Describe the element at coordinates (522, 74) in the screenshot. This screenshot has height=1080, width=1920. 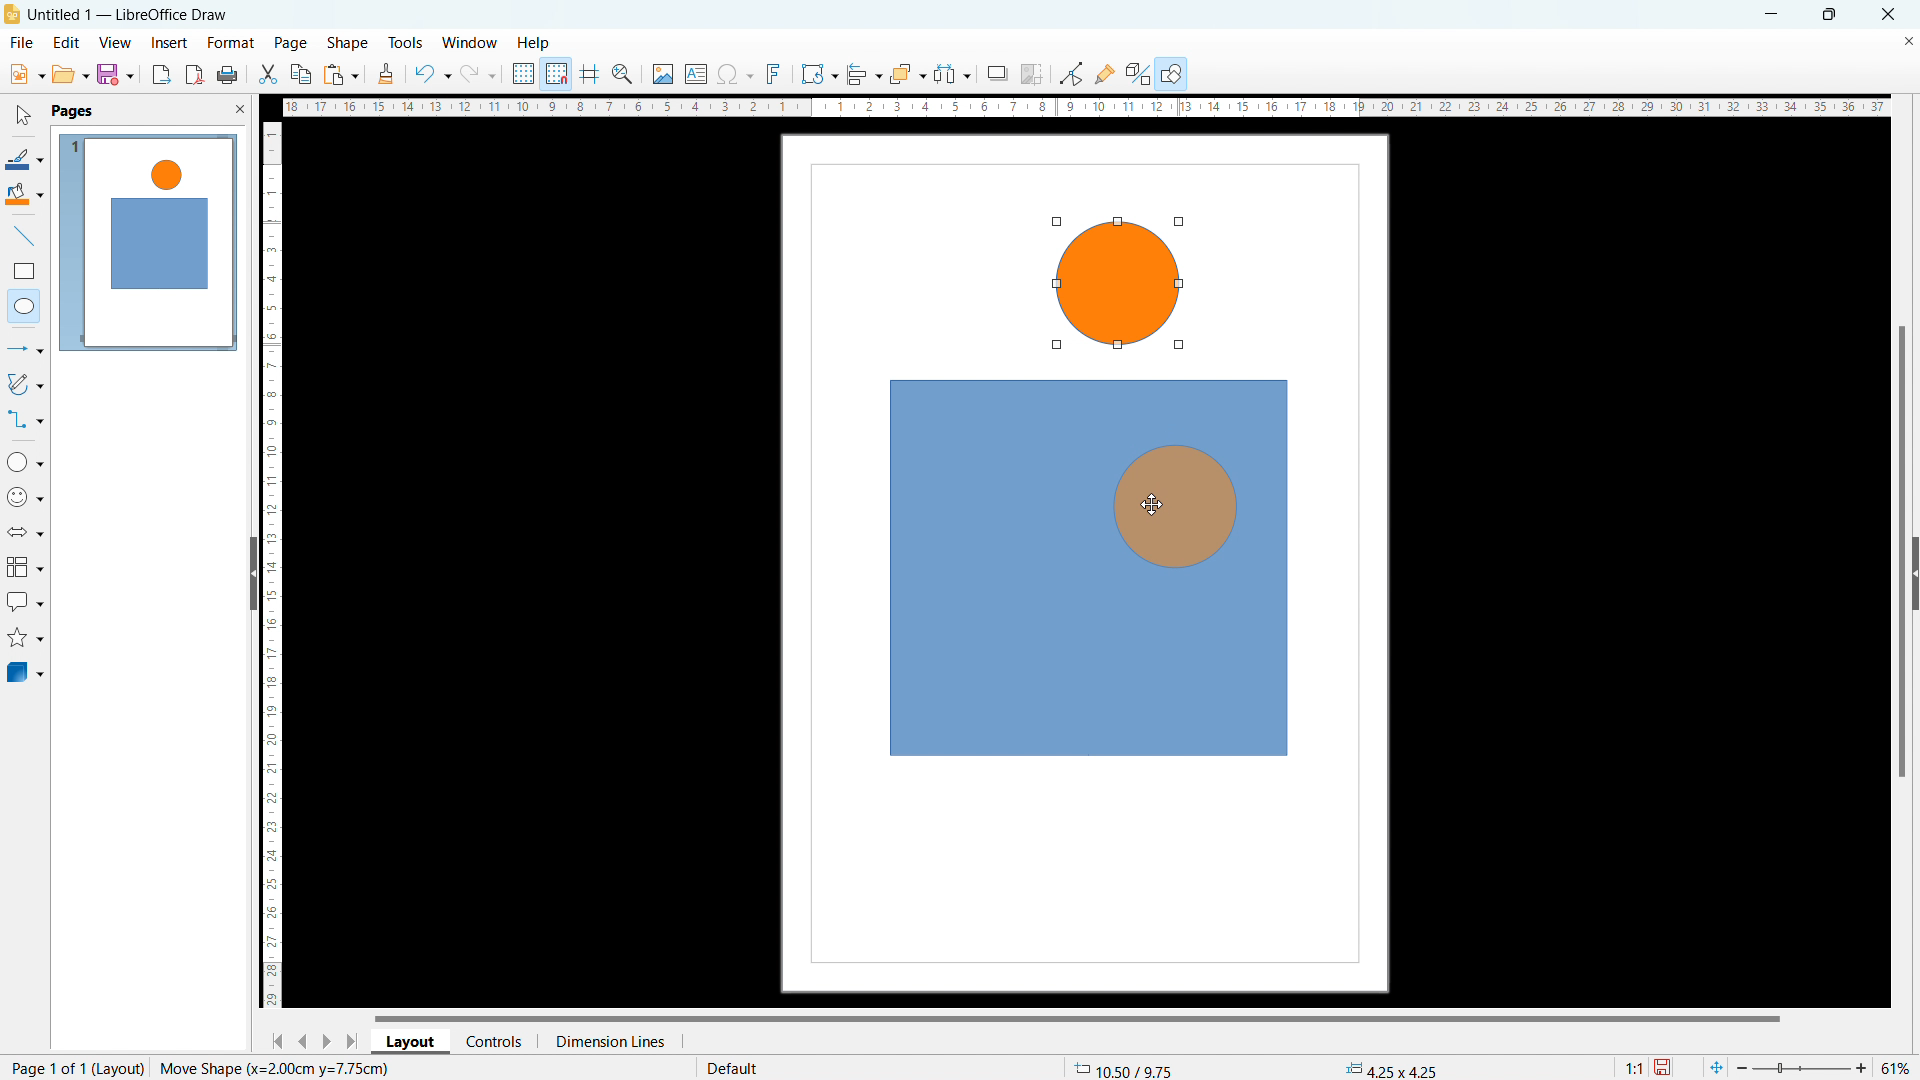
I see `display grid` at that location.